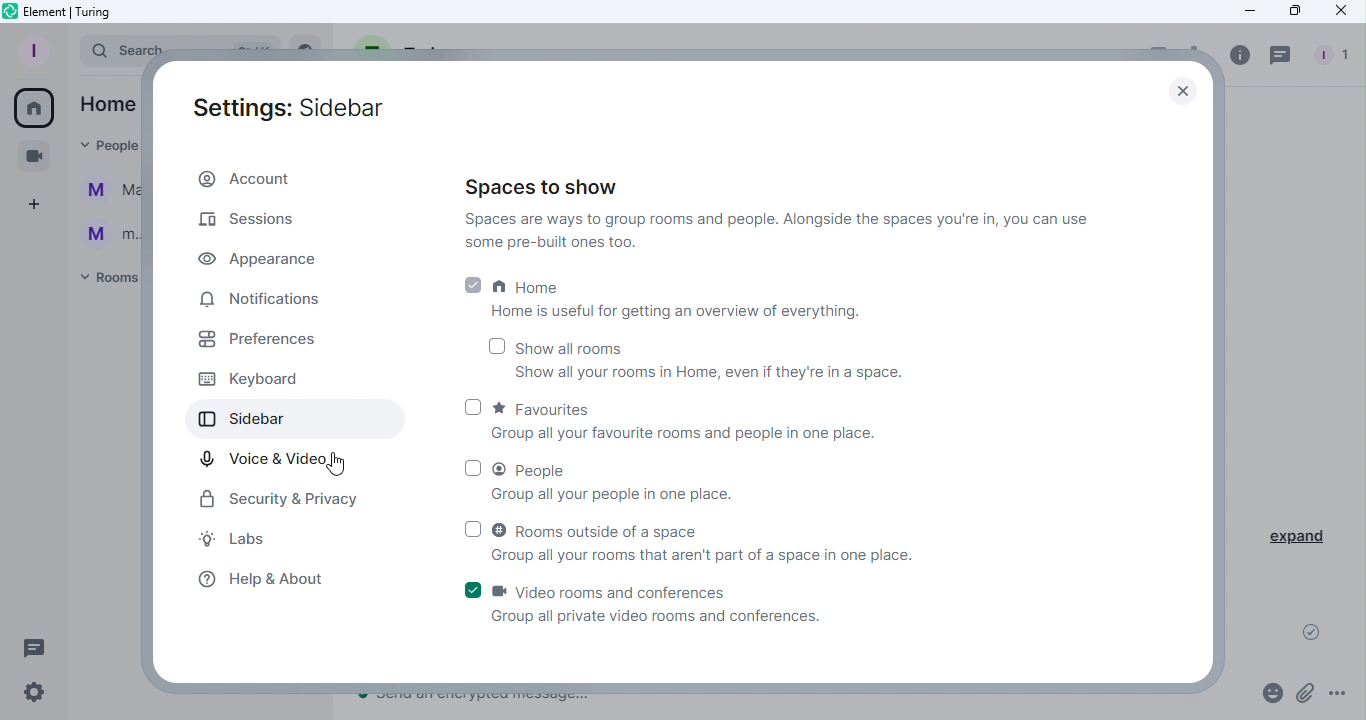 This screenshot has width=1366, height=720. What do you see at coordinates (702, 419) in the screenshot?
I see `Favourites` at bounding box center [702, 419].